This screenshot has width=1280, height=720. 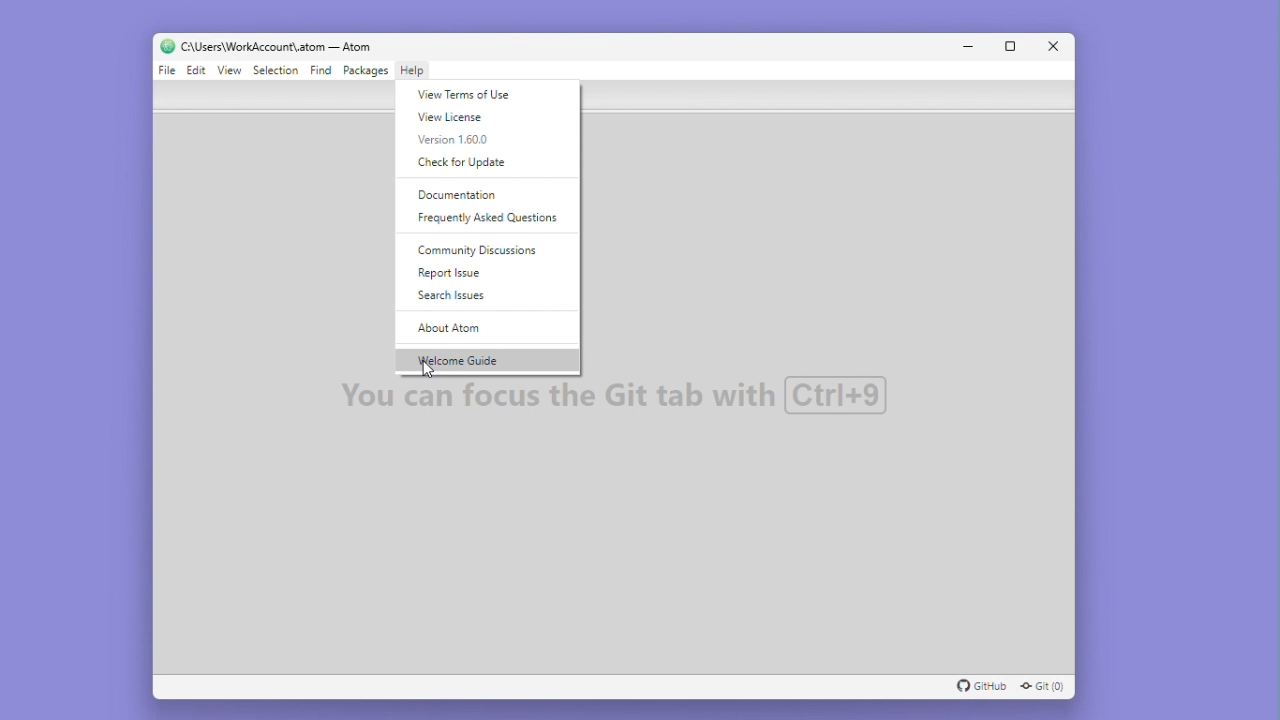 What do you see at coordinates (970, 46) in the screenshot?
I see `Minimise` at bounding box center [970, 46].